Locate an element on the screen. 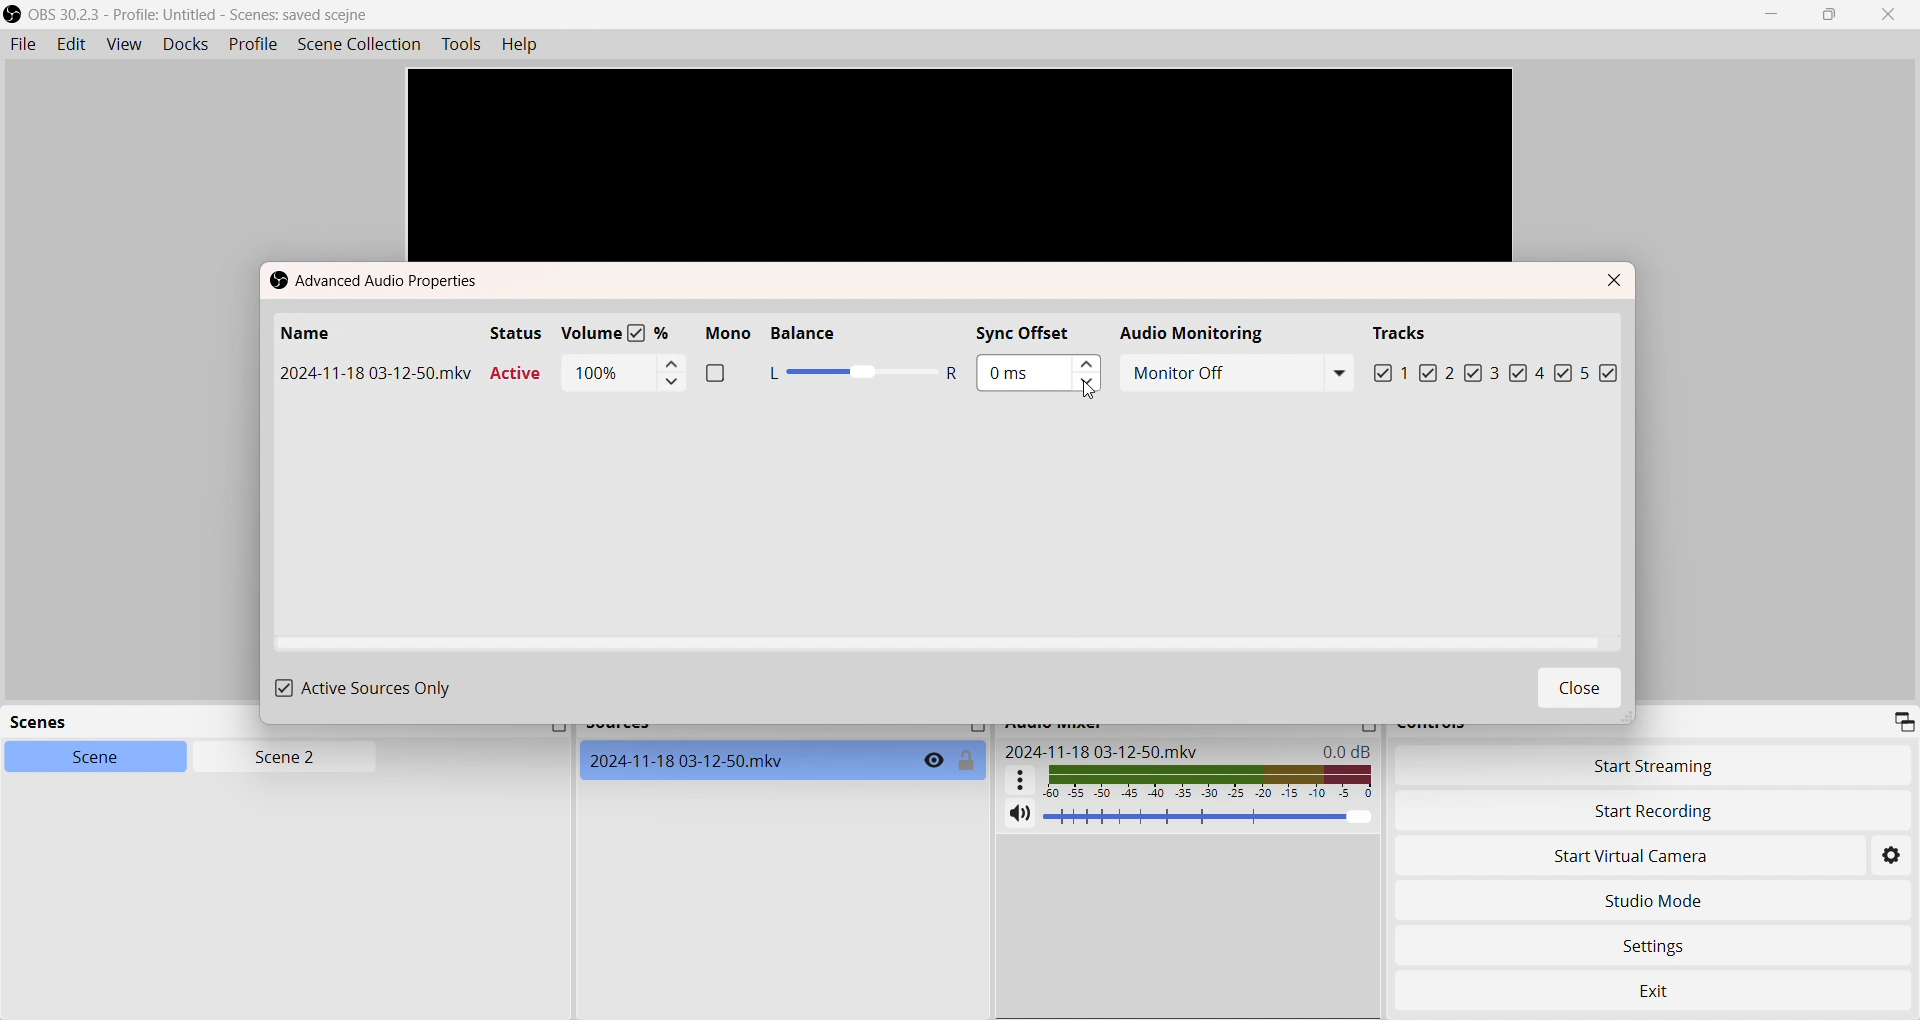  Start Streaming is located at coordinates (1659, 766).